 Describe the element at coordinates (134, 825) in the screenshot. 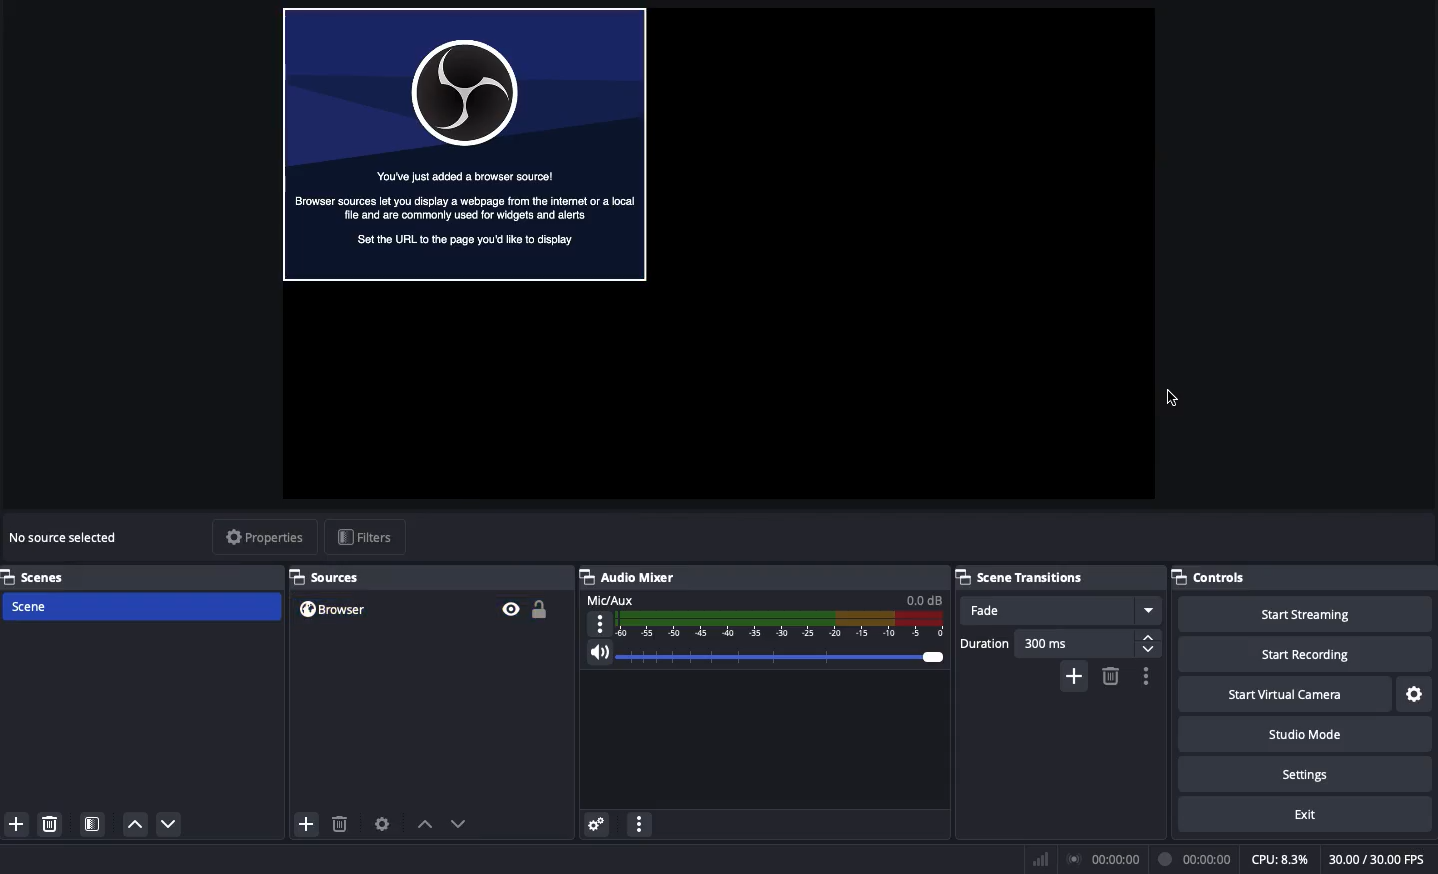

I see `move up` at that location.